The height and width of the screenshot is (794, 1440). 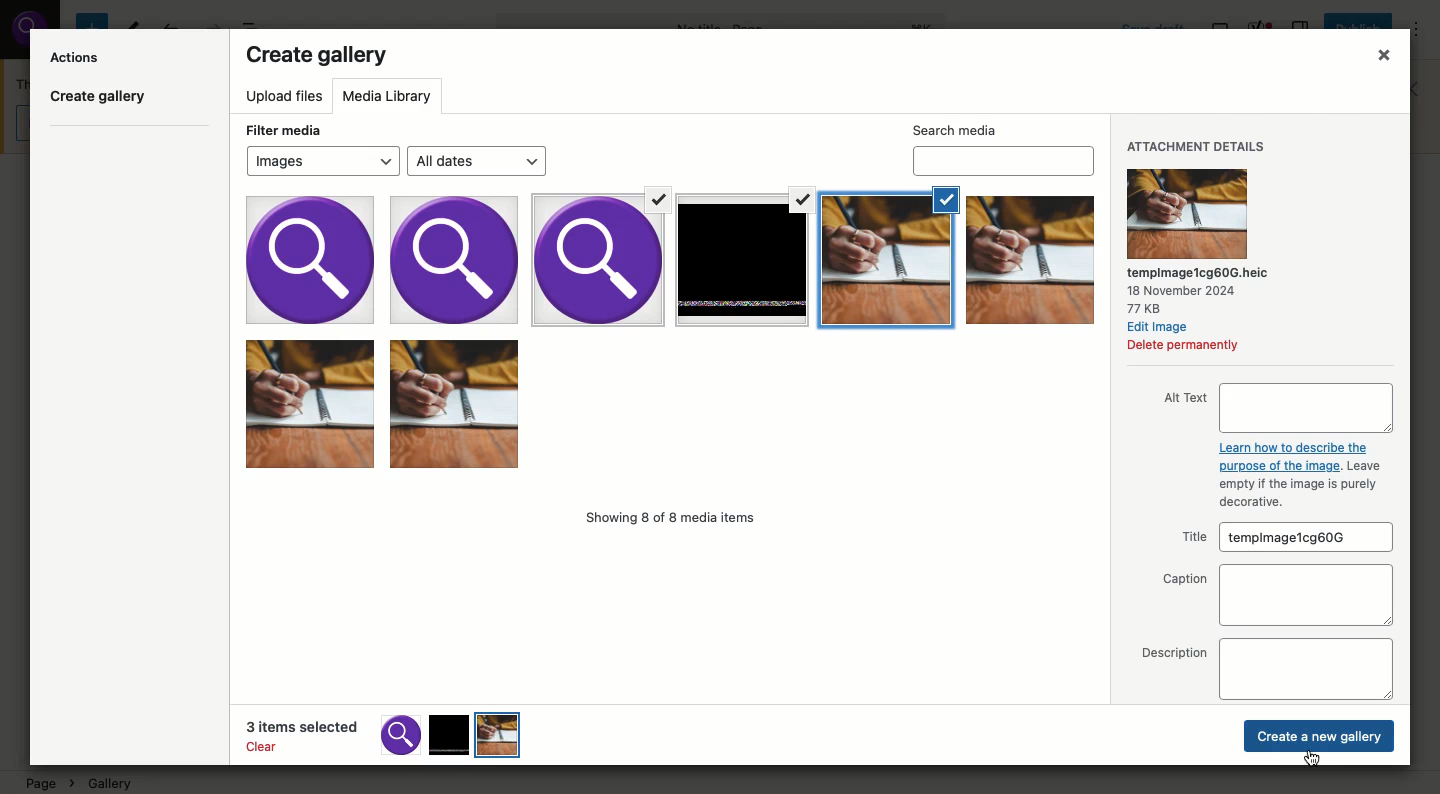 What do you see at coordinates (1292, 480) in the screenshot?
I see `Learn how to describe the purpose of the image. Leaveempty if the image is purely decorative.` at bounding box center [1292, 480].